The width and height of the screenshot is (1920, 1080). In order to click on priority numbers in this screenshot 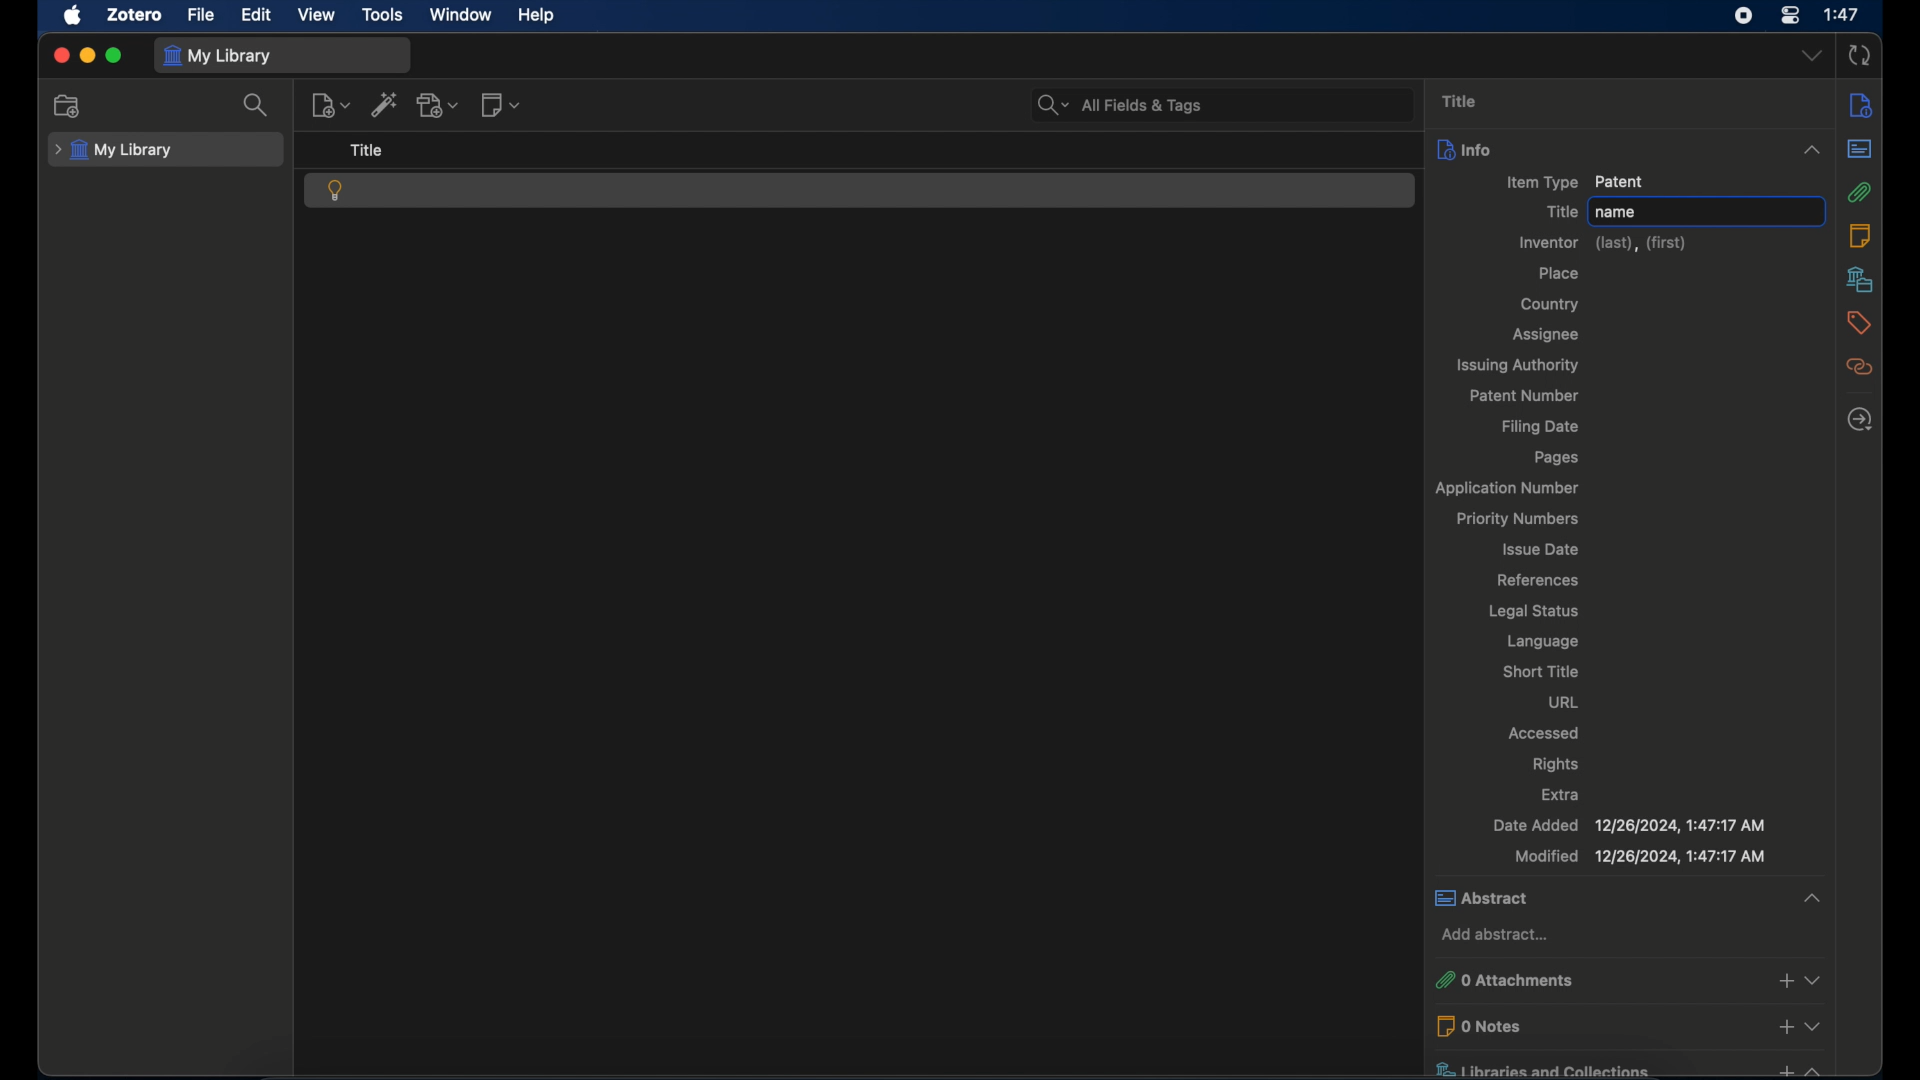, I will do `click(1519, 519)`.